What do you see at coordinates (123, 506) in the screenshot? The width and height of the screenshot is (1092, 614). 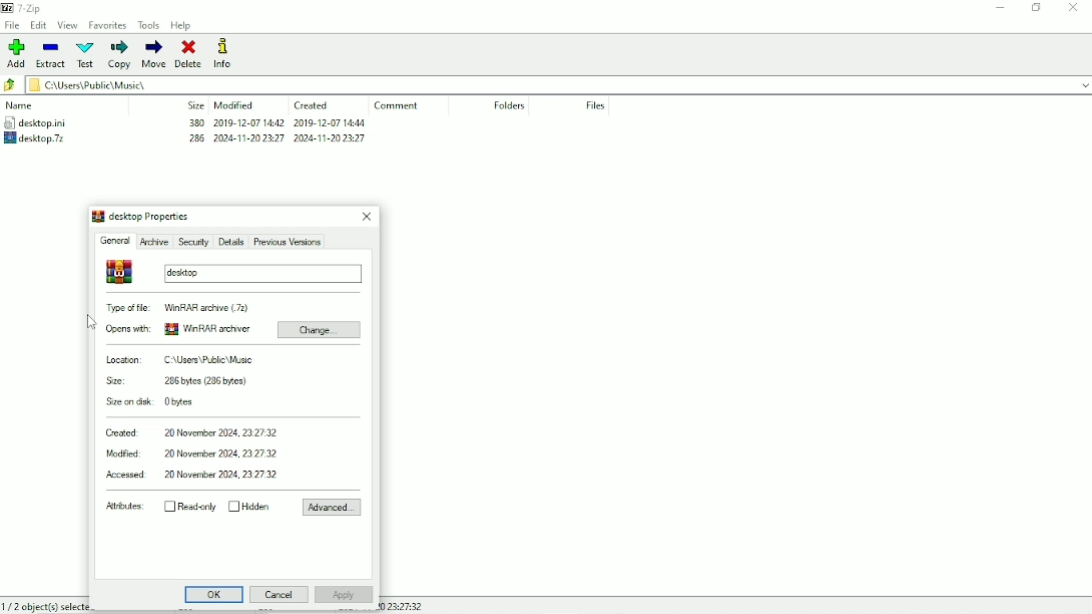 I see `Attributes` at bounding box center [123, 506].